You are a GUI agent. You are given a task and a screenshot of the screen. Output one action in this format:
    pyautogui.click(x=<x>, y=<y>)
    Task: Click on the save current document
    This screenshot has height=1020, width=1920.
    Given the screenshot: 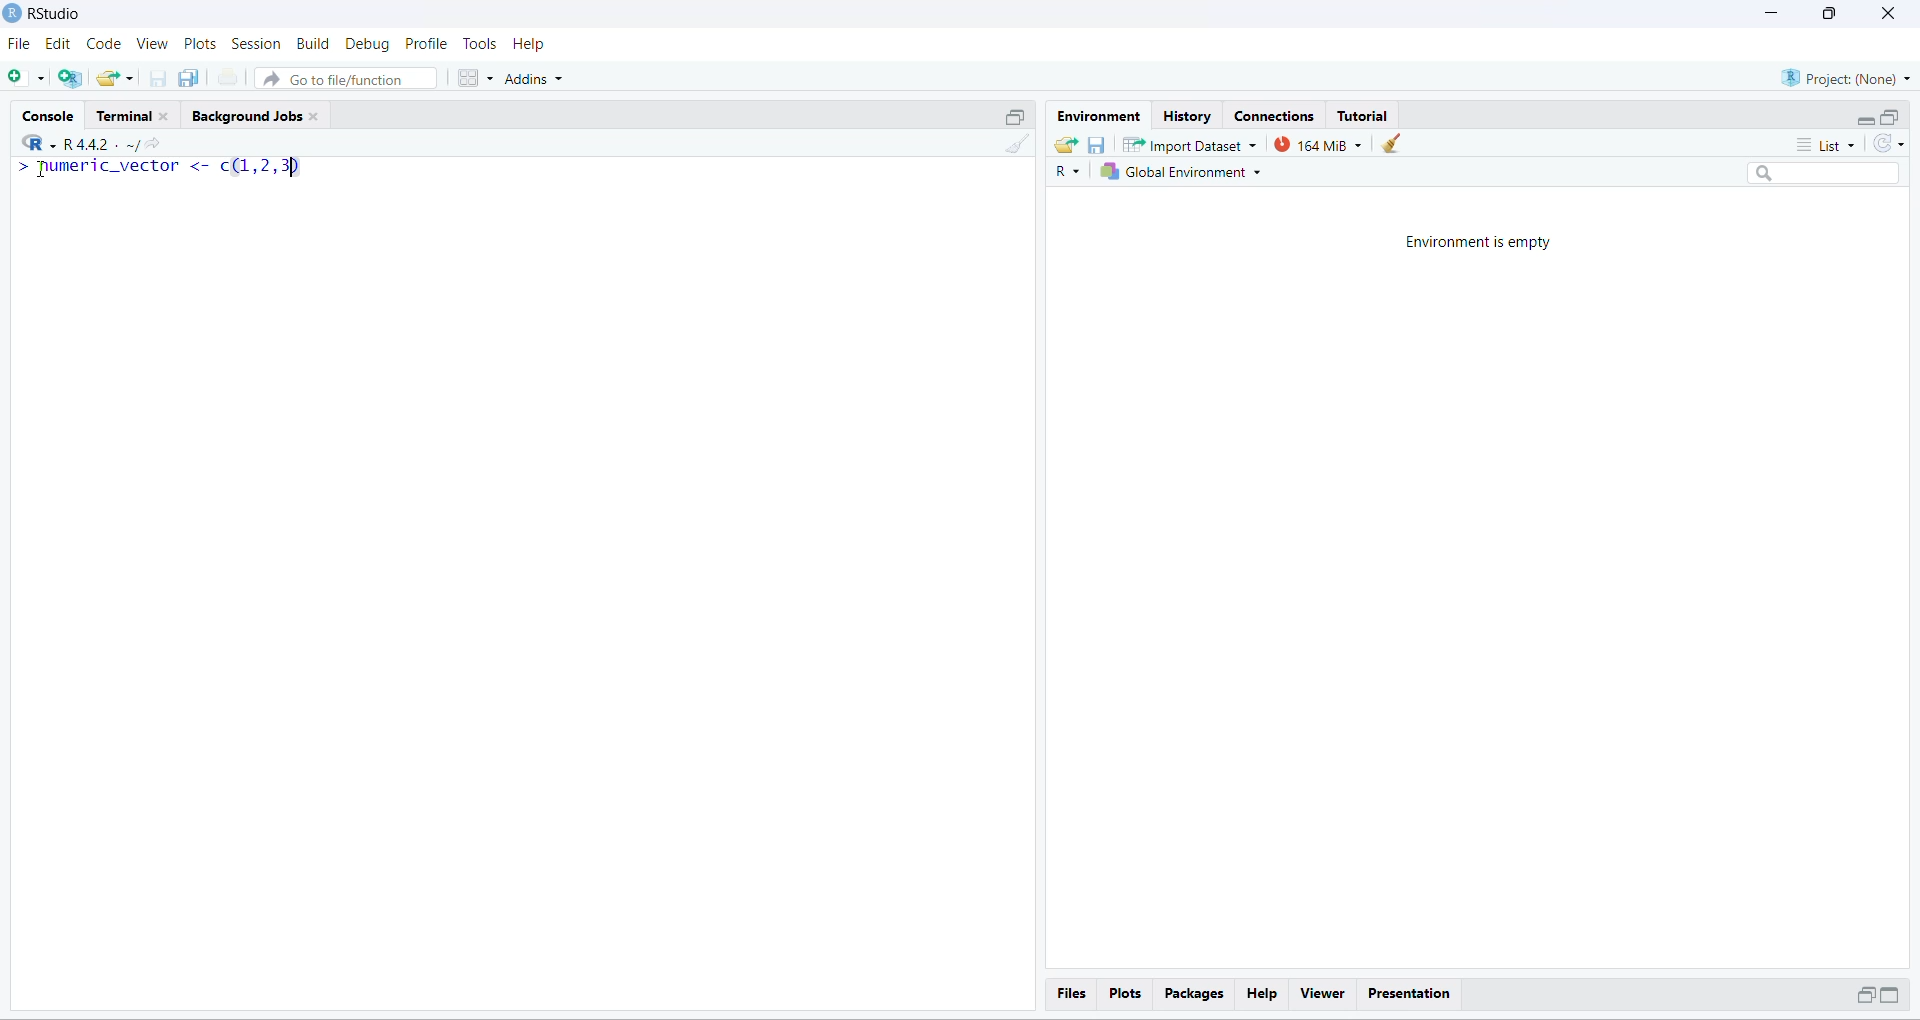 What is the action you would take?
    pyautogui.click(x=157, y=79)
    